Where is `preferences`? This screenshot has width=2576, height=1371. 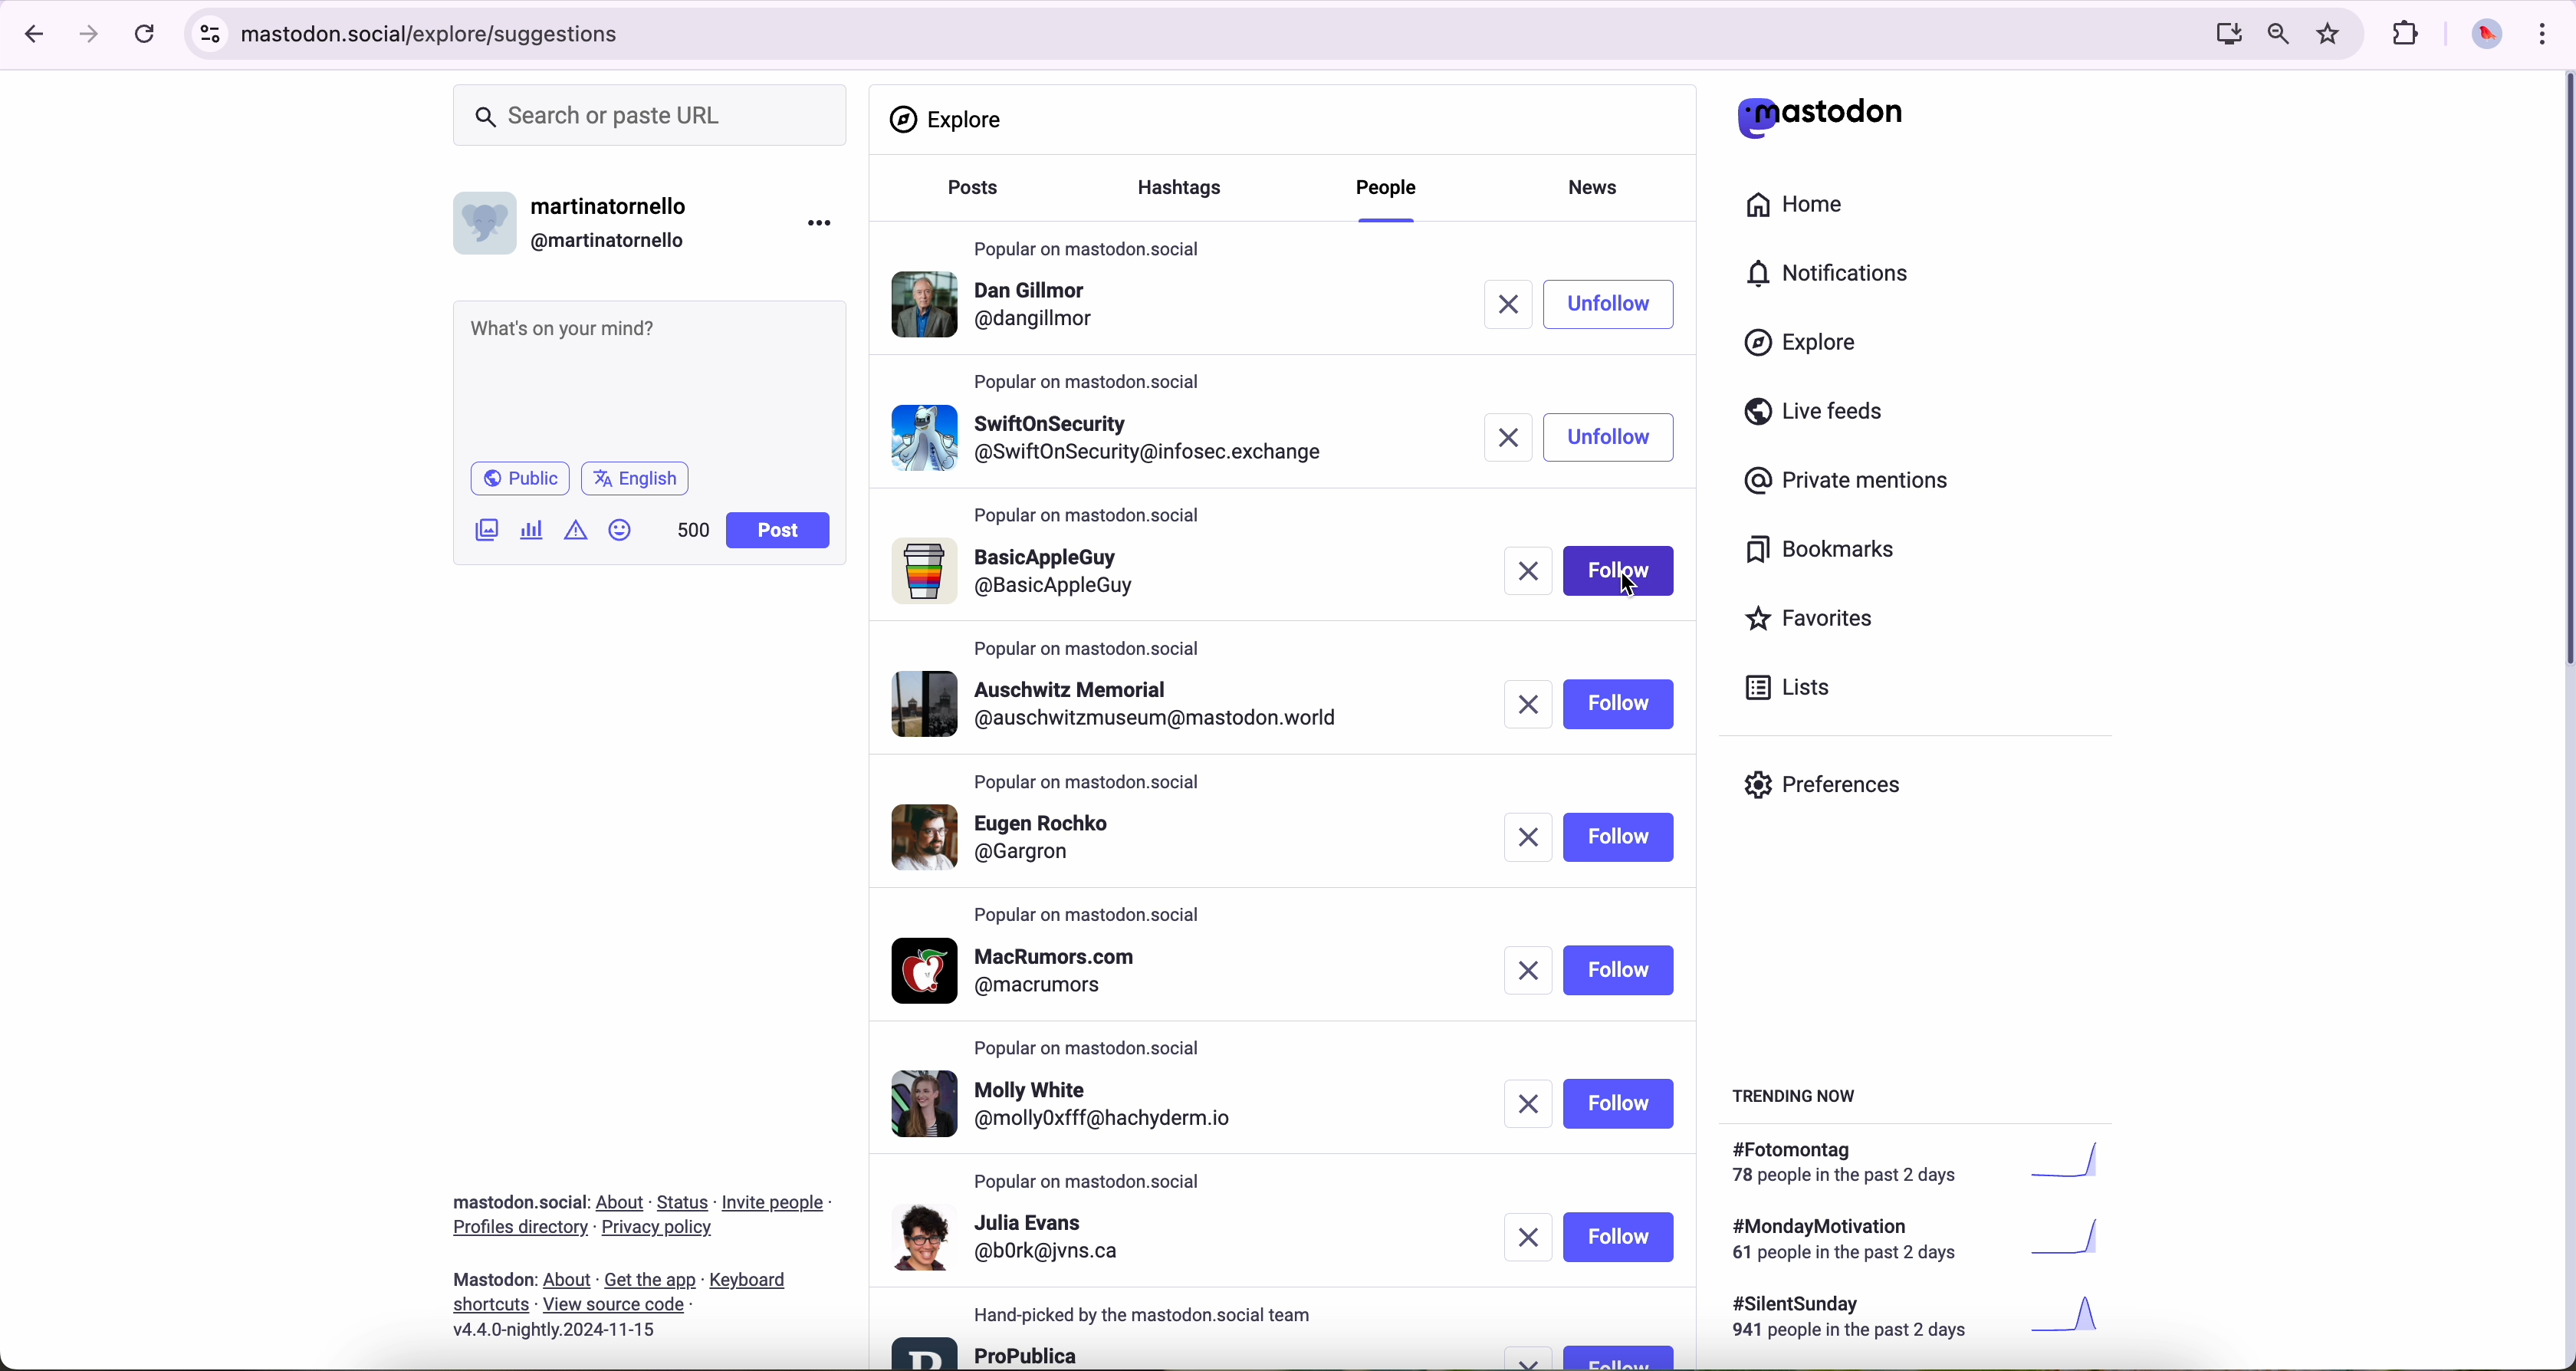
preferences is located at coordinates (1838, 792).